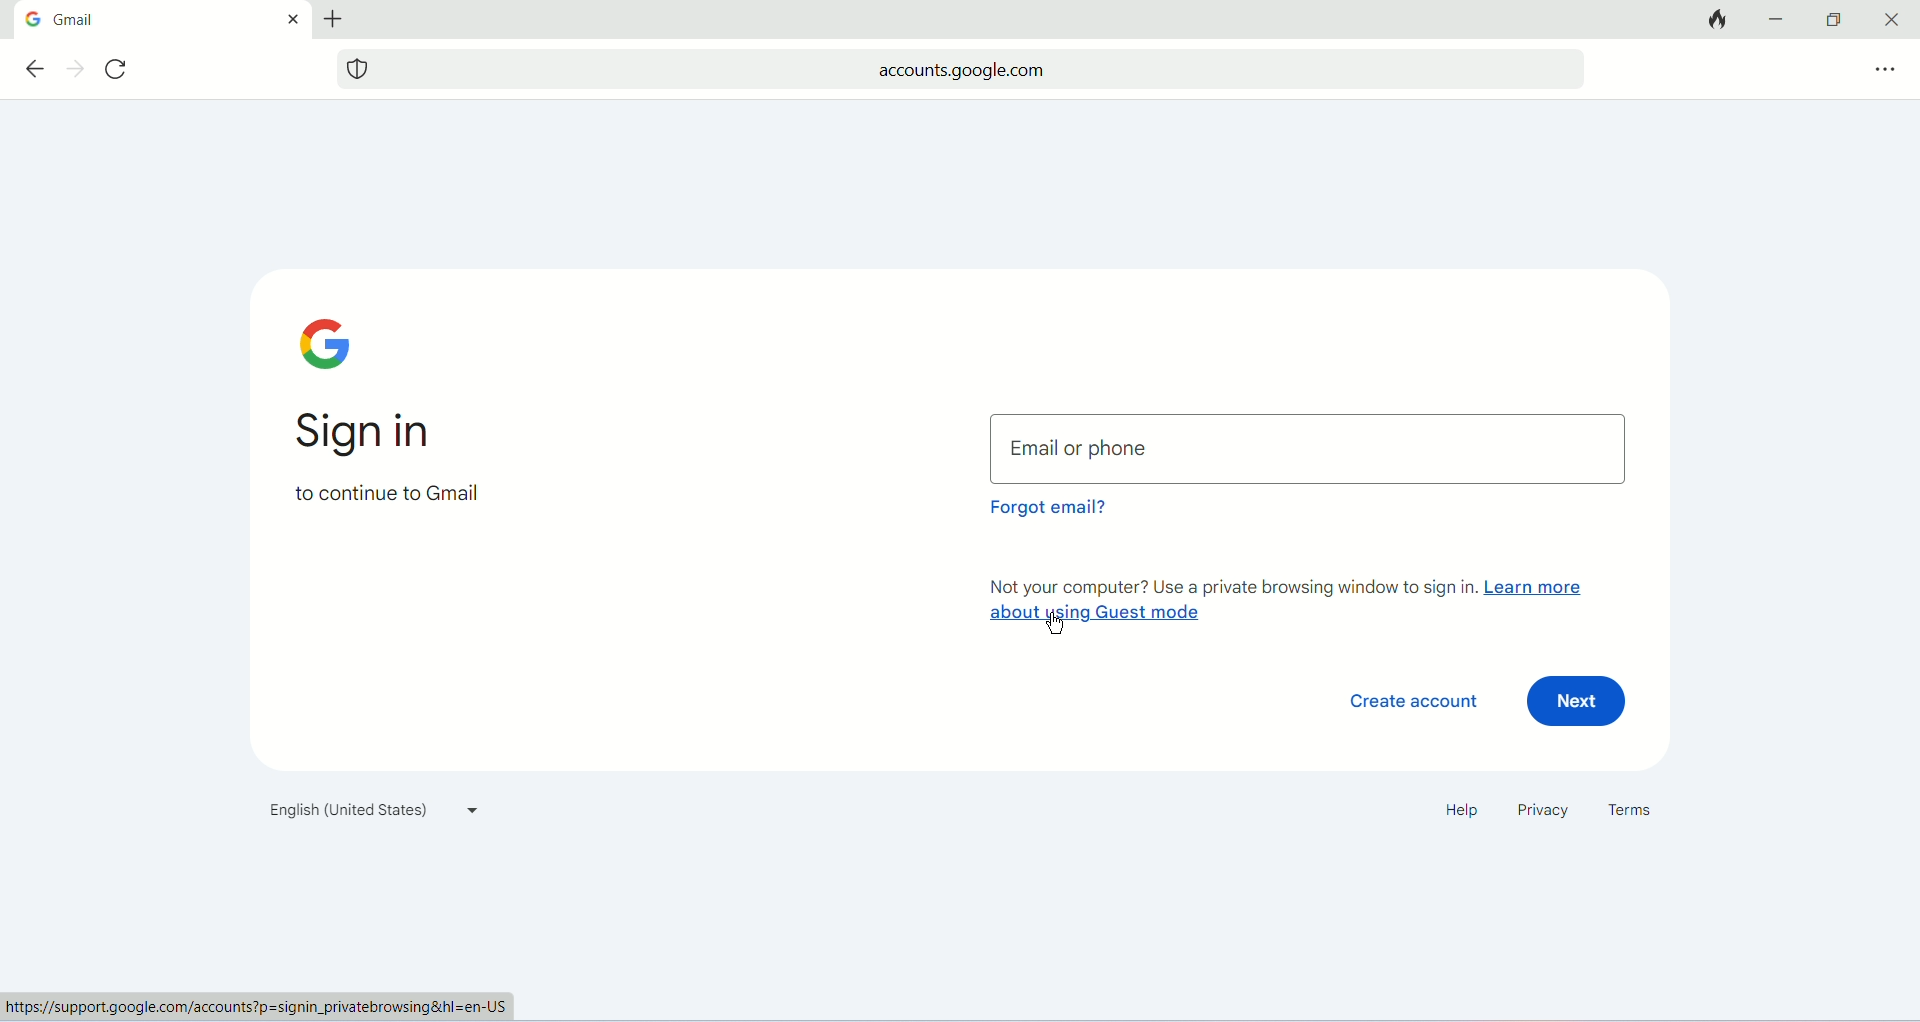  What do you see at coordinates (76, 69) in the screenshot?
I see `next` at bounding box center [76, 69].